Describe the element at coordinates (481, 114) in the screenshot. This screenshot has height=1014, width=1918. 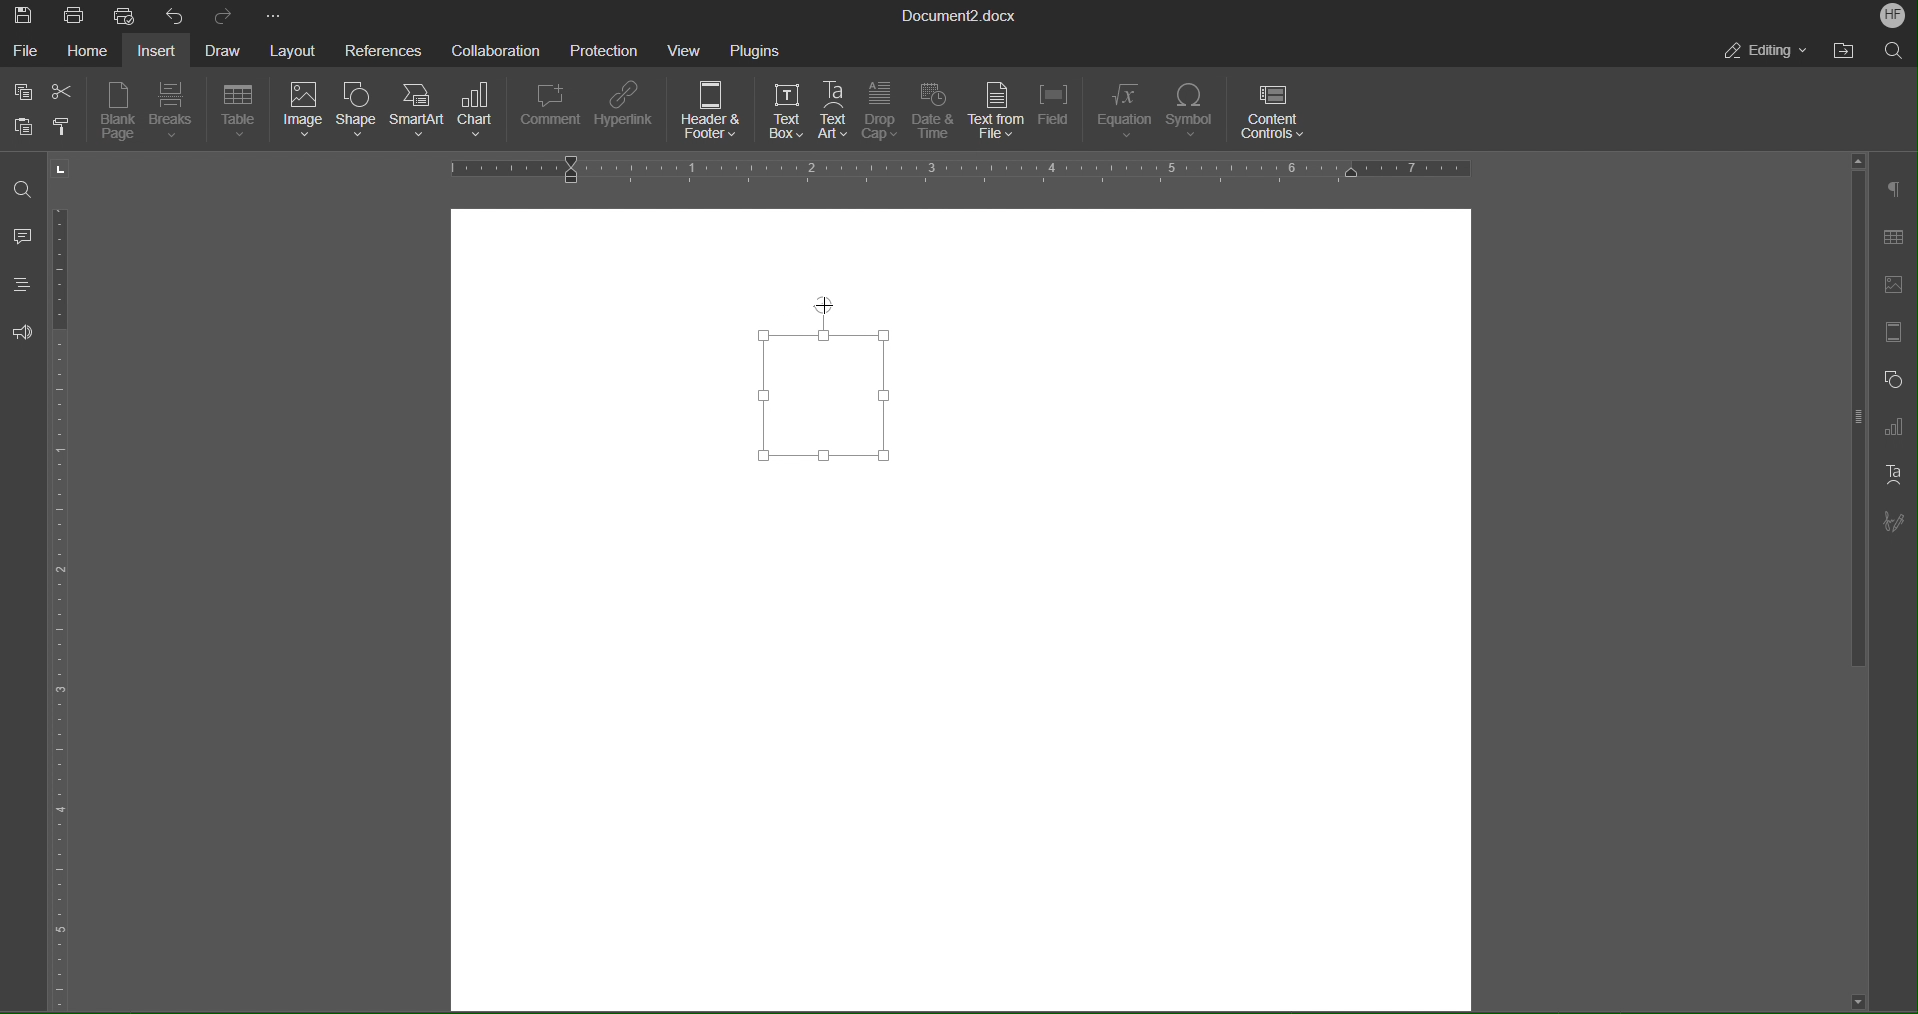
I see `Chart` at that location.